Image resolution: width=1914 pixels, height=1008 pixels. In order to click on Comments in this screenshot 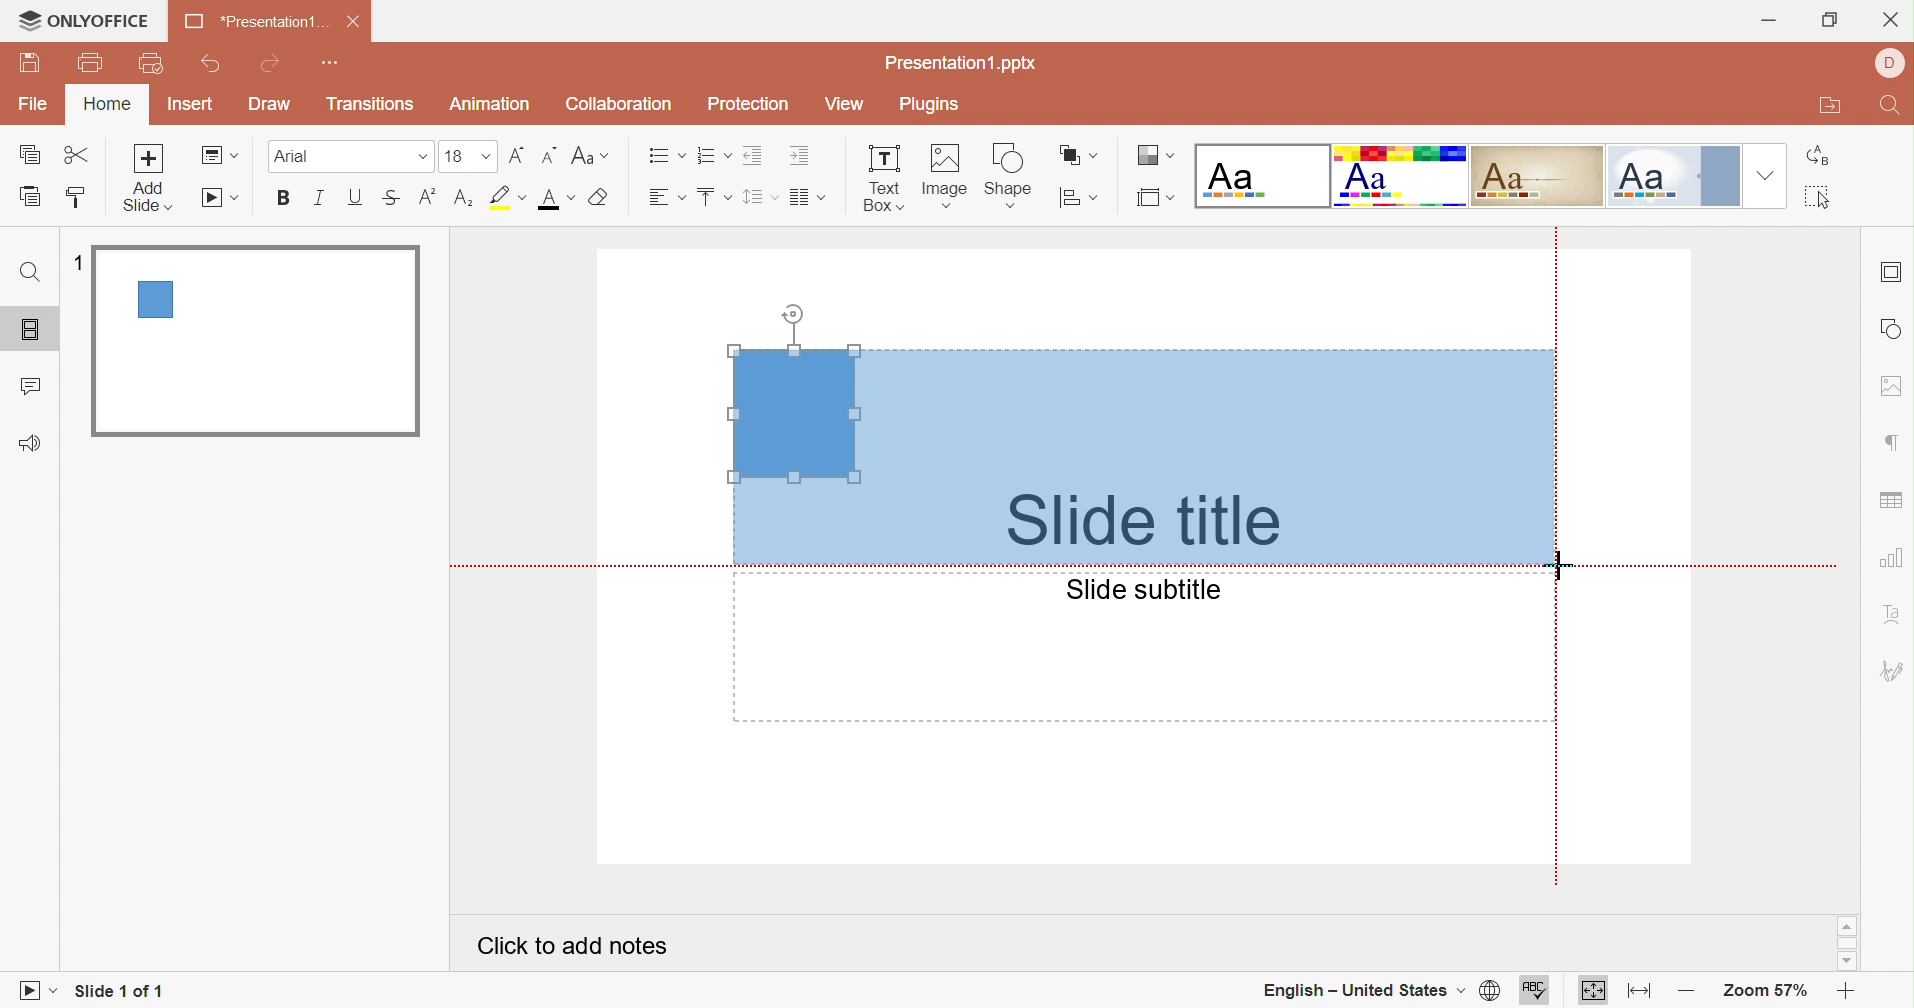, I will do `click(29, 389)`.